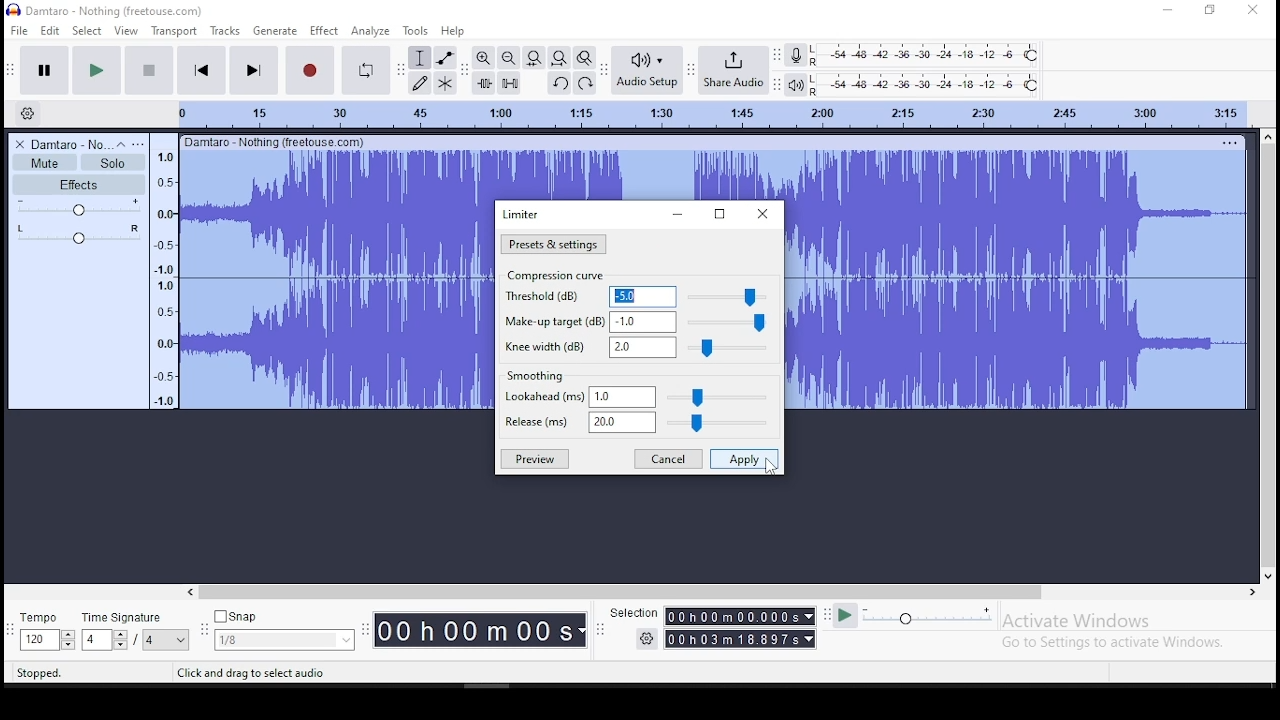 This screenshot has width=1280, height=720. Describe the element at coordinates (559, 275) in the screenshot. I see `compression curve` at that location.